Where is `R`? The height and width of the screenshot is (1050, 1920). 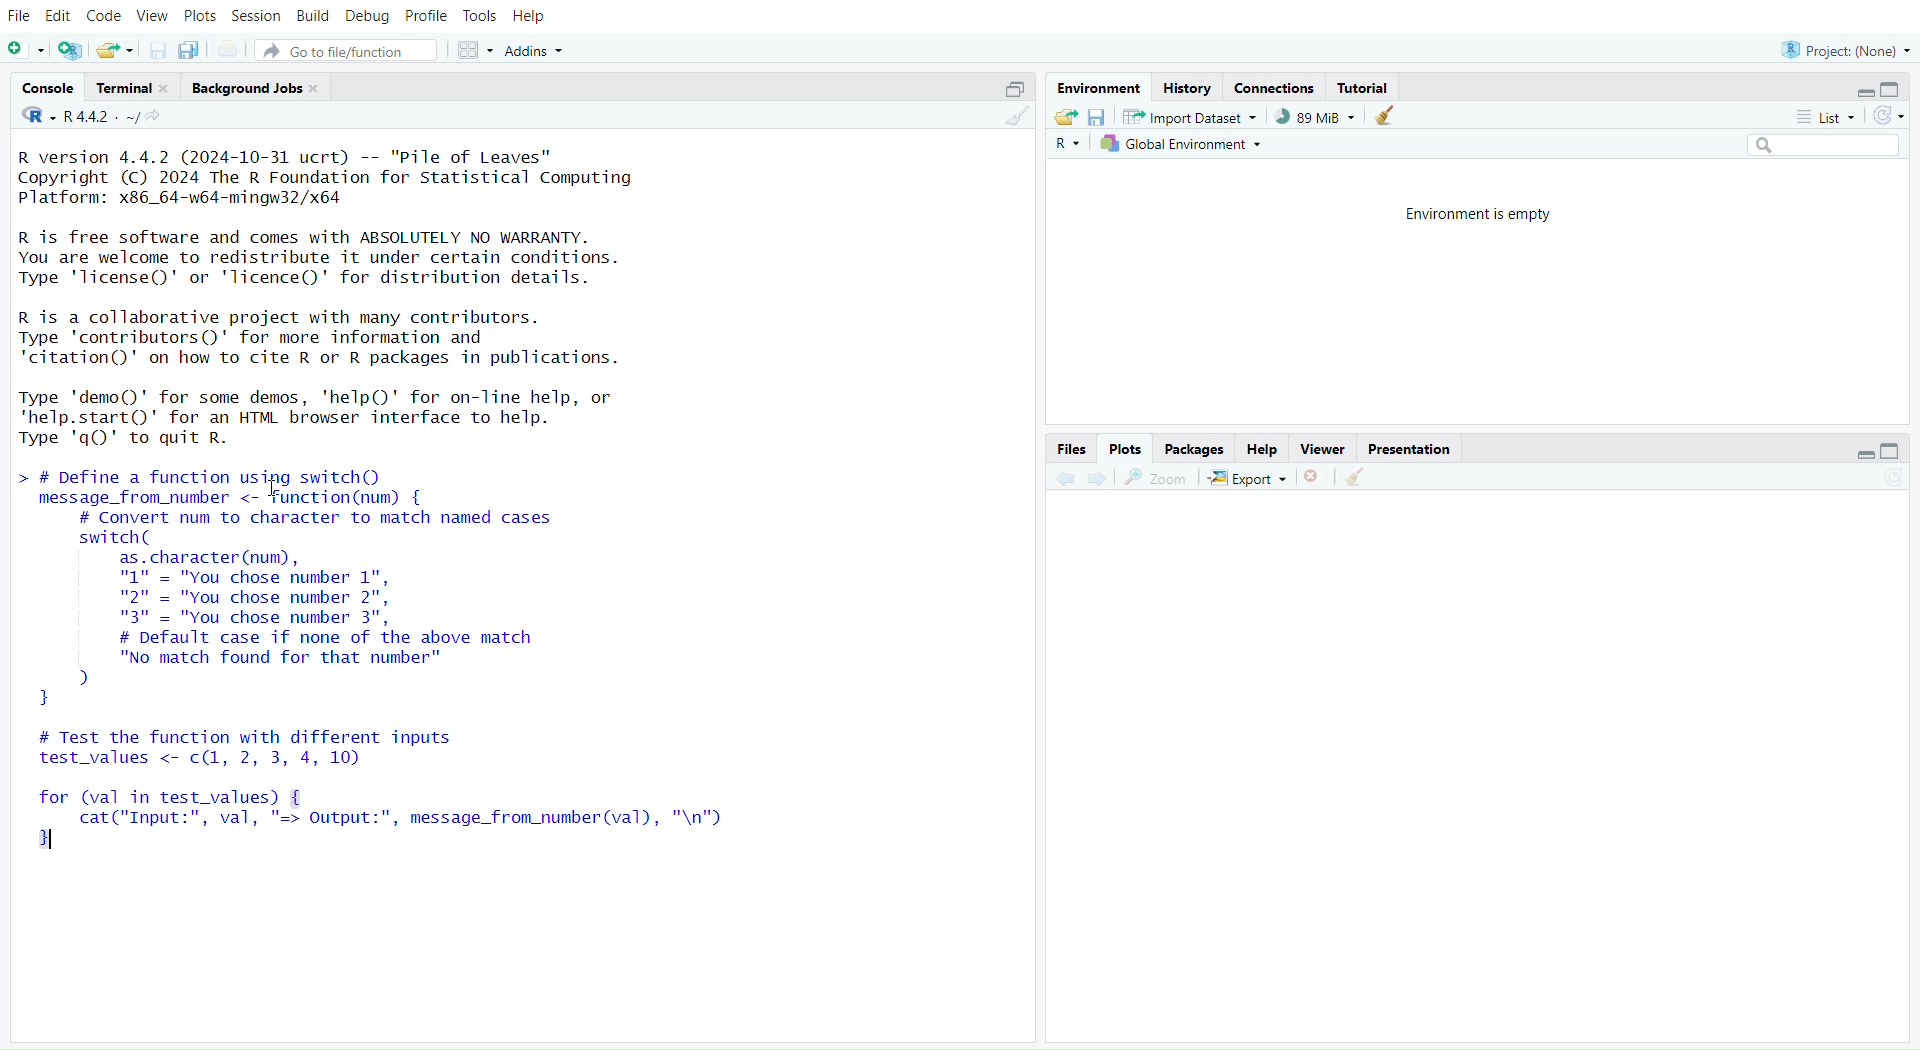 R is located at coordinates (34, 116).